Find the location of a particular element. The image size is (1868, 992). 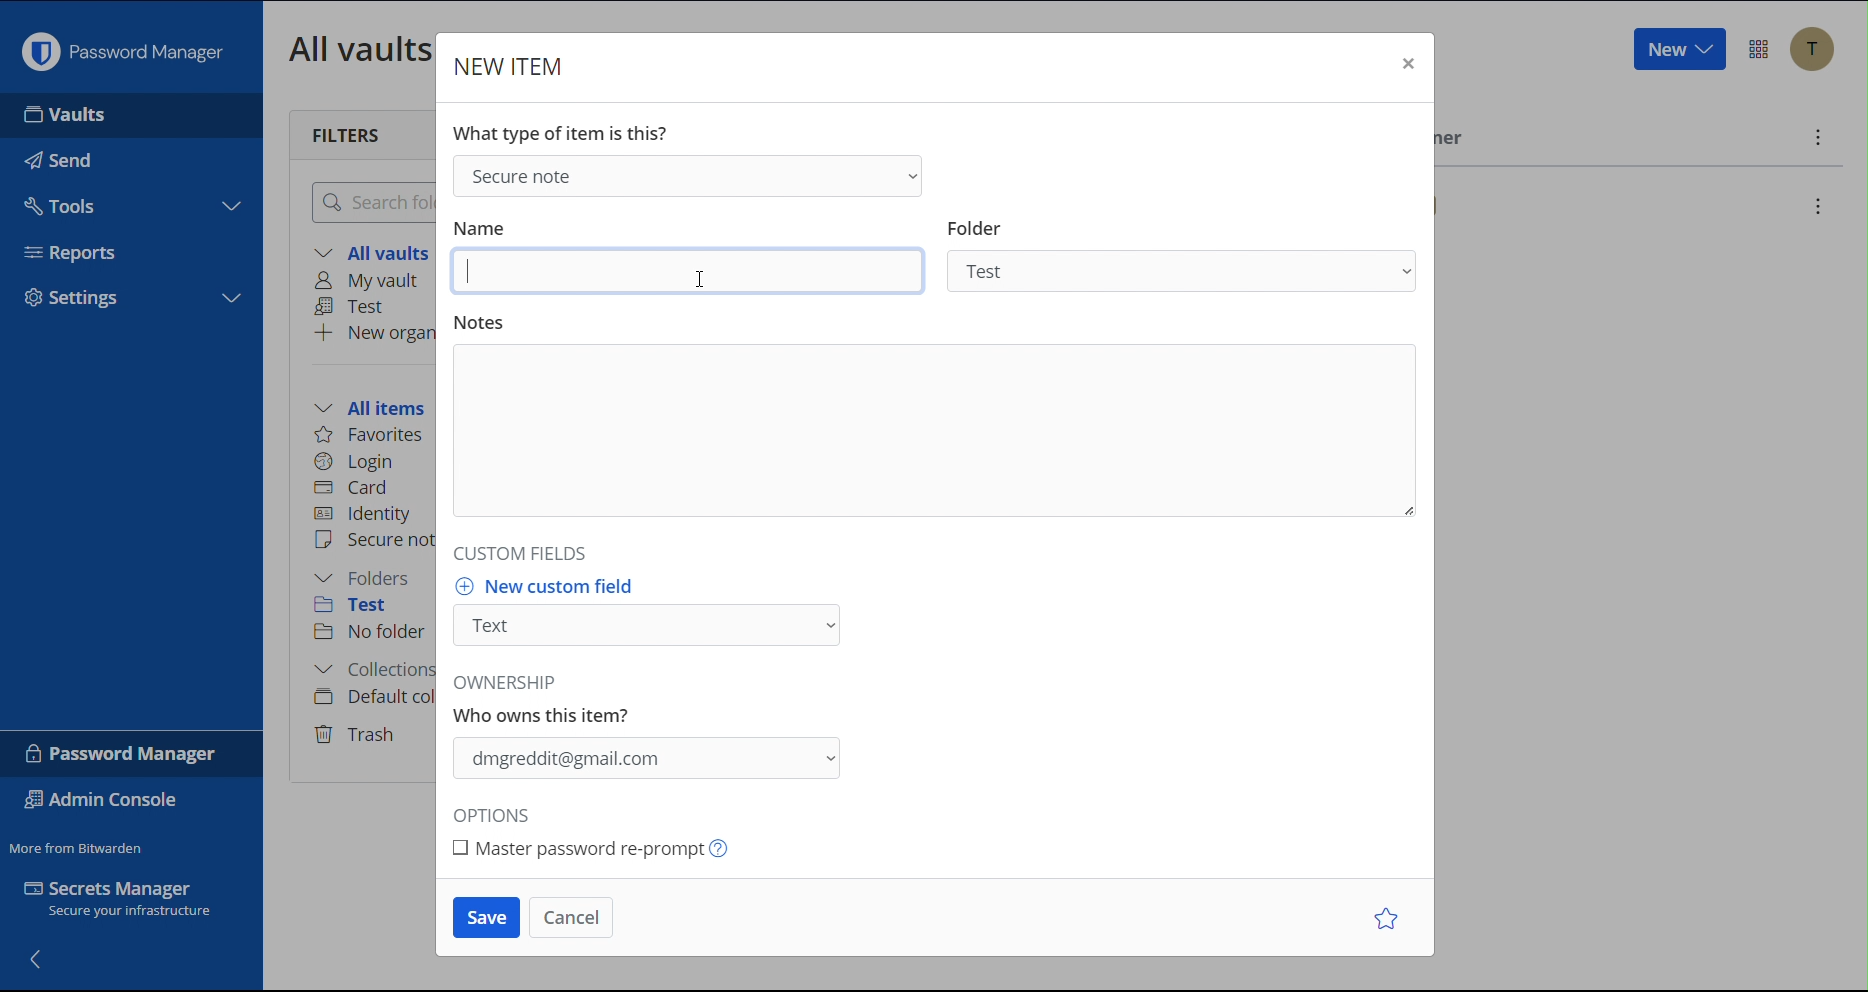

What type of item is this is located at coordinates (559, 133).